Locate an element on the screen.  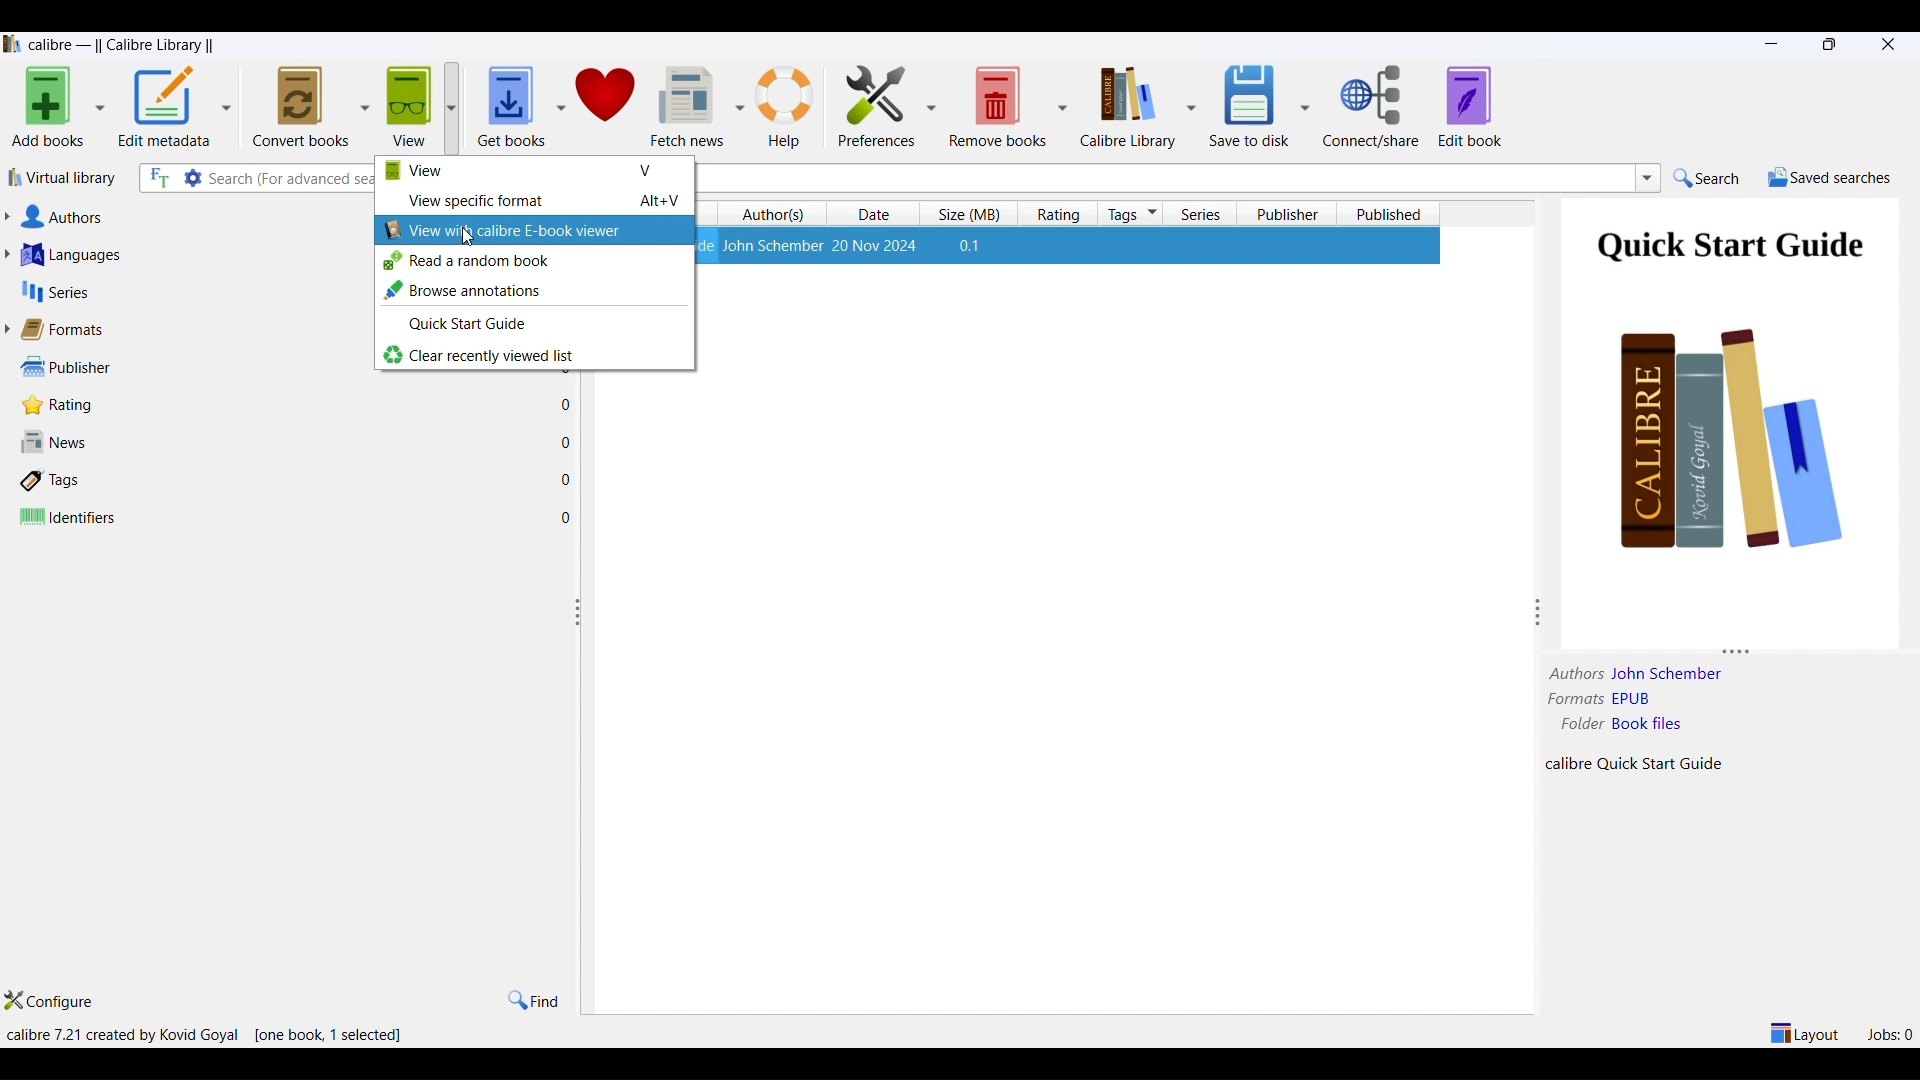
calibre library options dropdown button is located at coordinates (1189, 107).